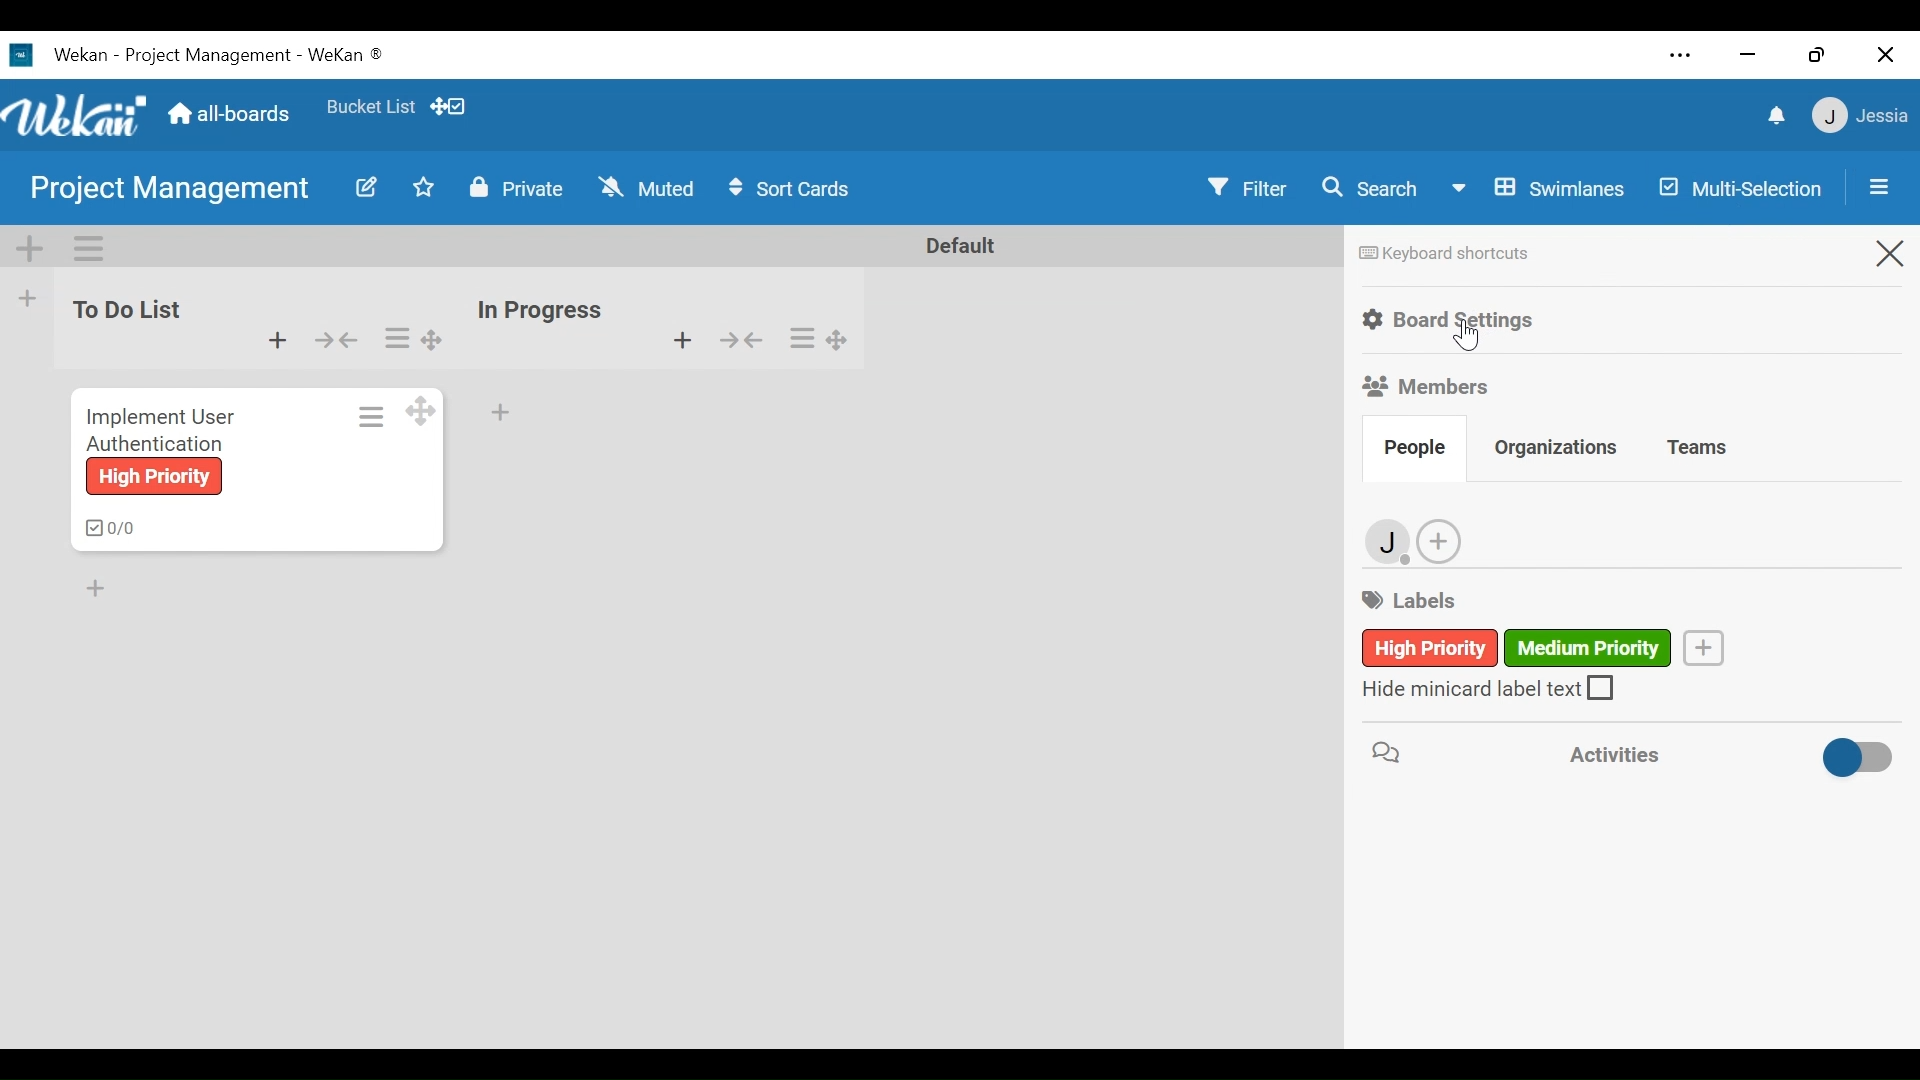 The image size is (1920, 1080). I want to click on Board Name, so click(175, 189).